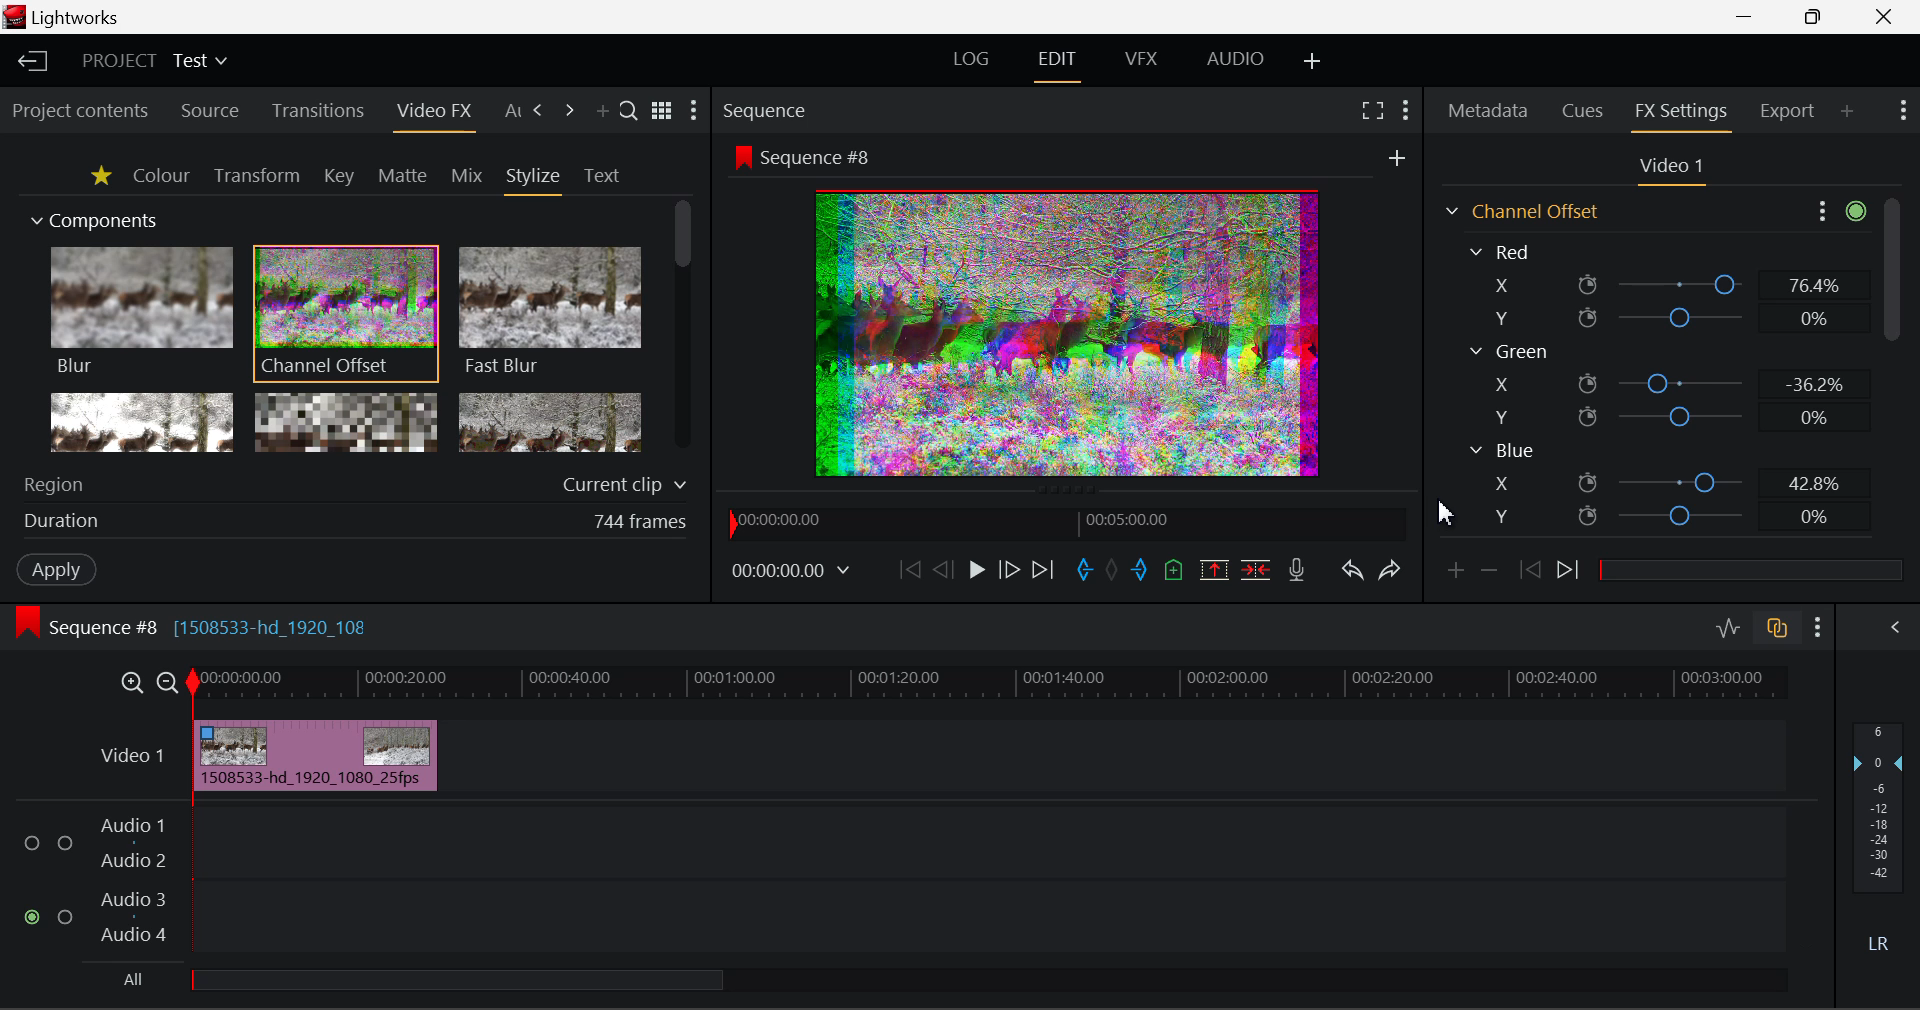 This screenshot has width=1920, height=1010. What do you see at coordinates (1486, 111) in the screenshot?
I see `Metadata Tab` at bounding box center [1486, 111].